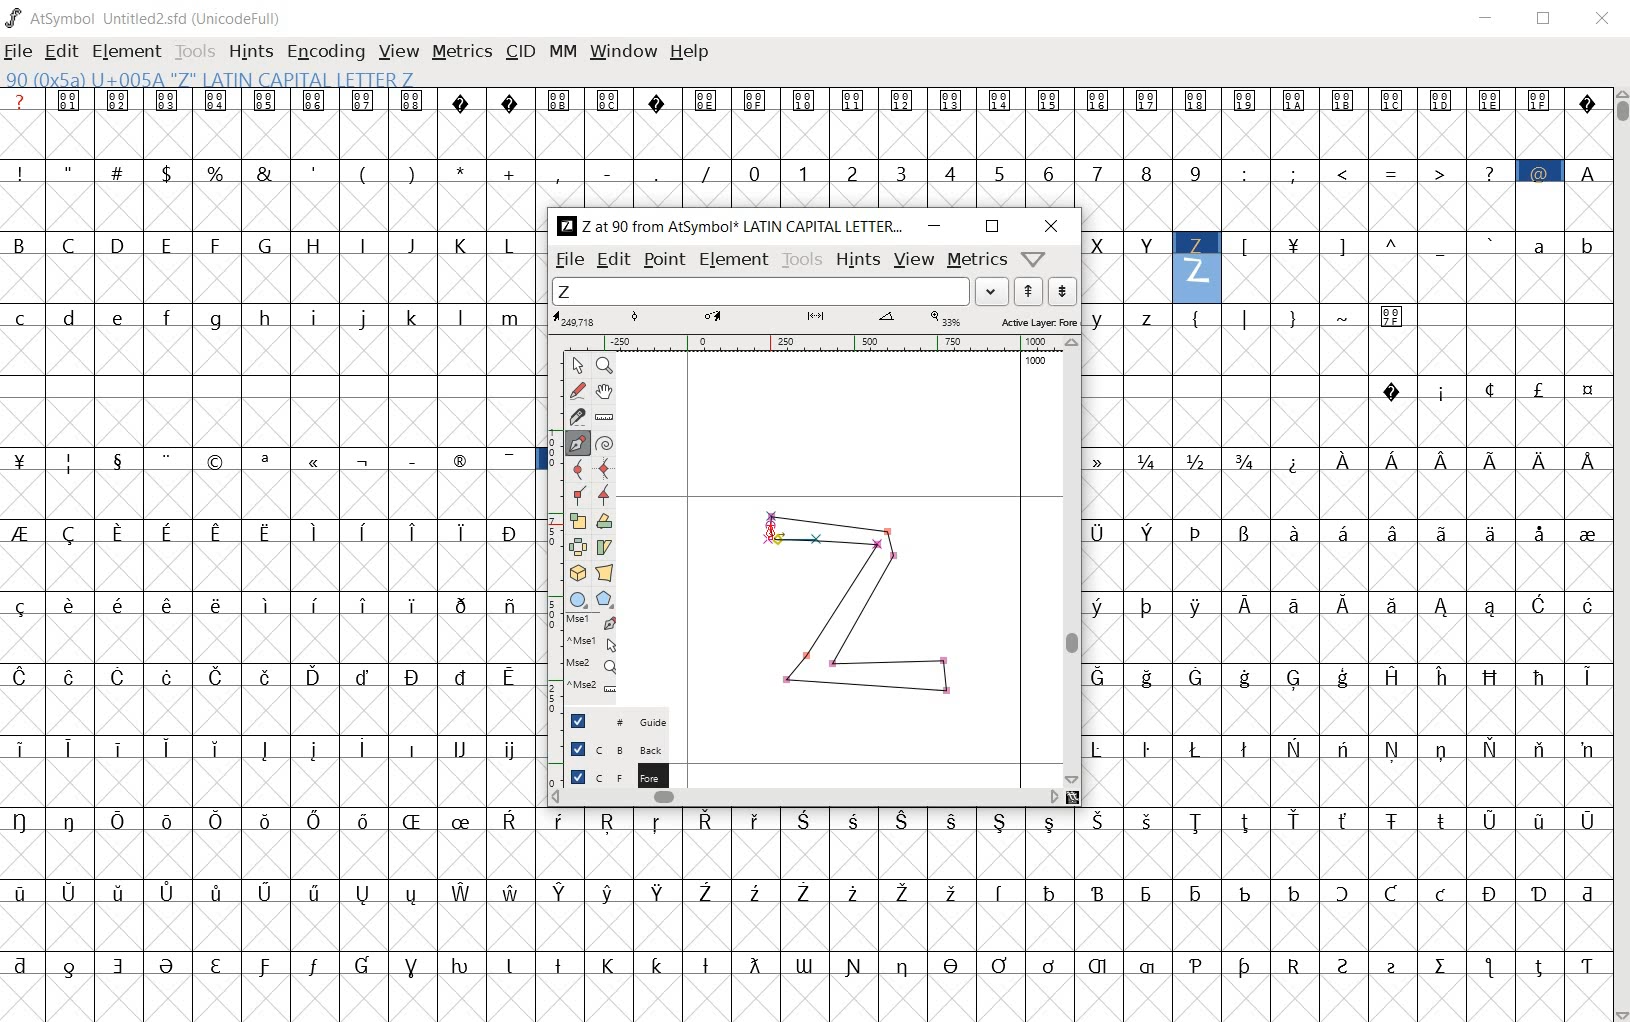 The image size is (1630, 1022). I want to click on skew the selection, so click(604, 546).